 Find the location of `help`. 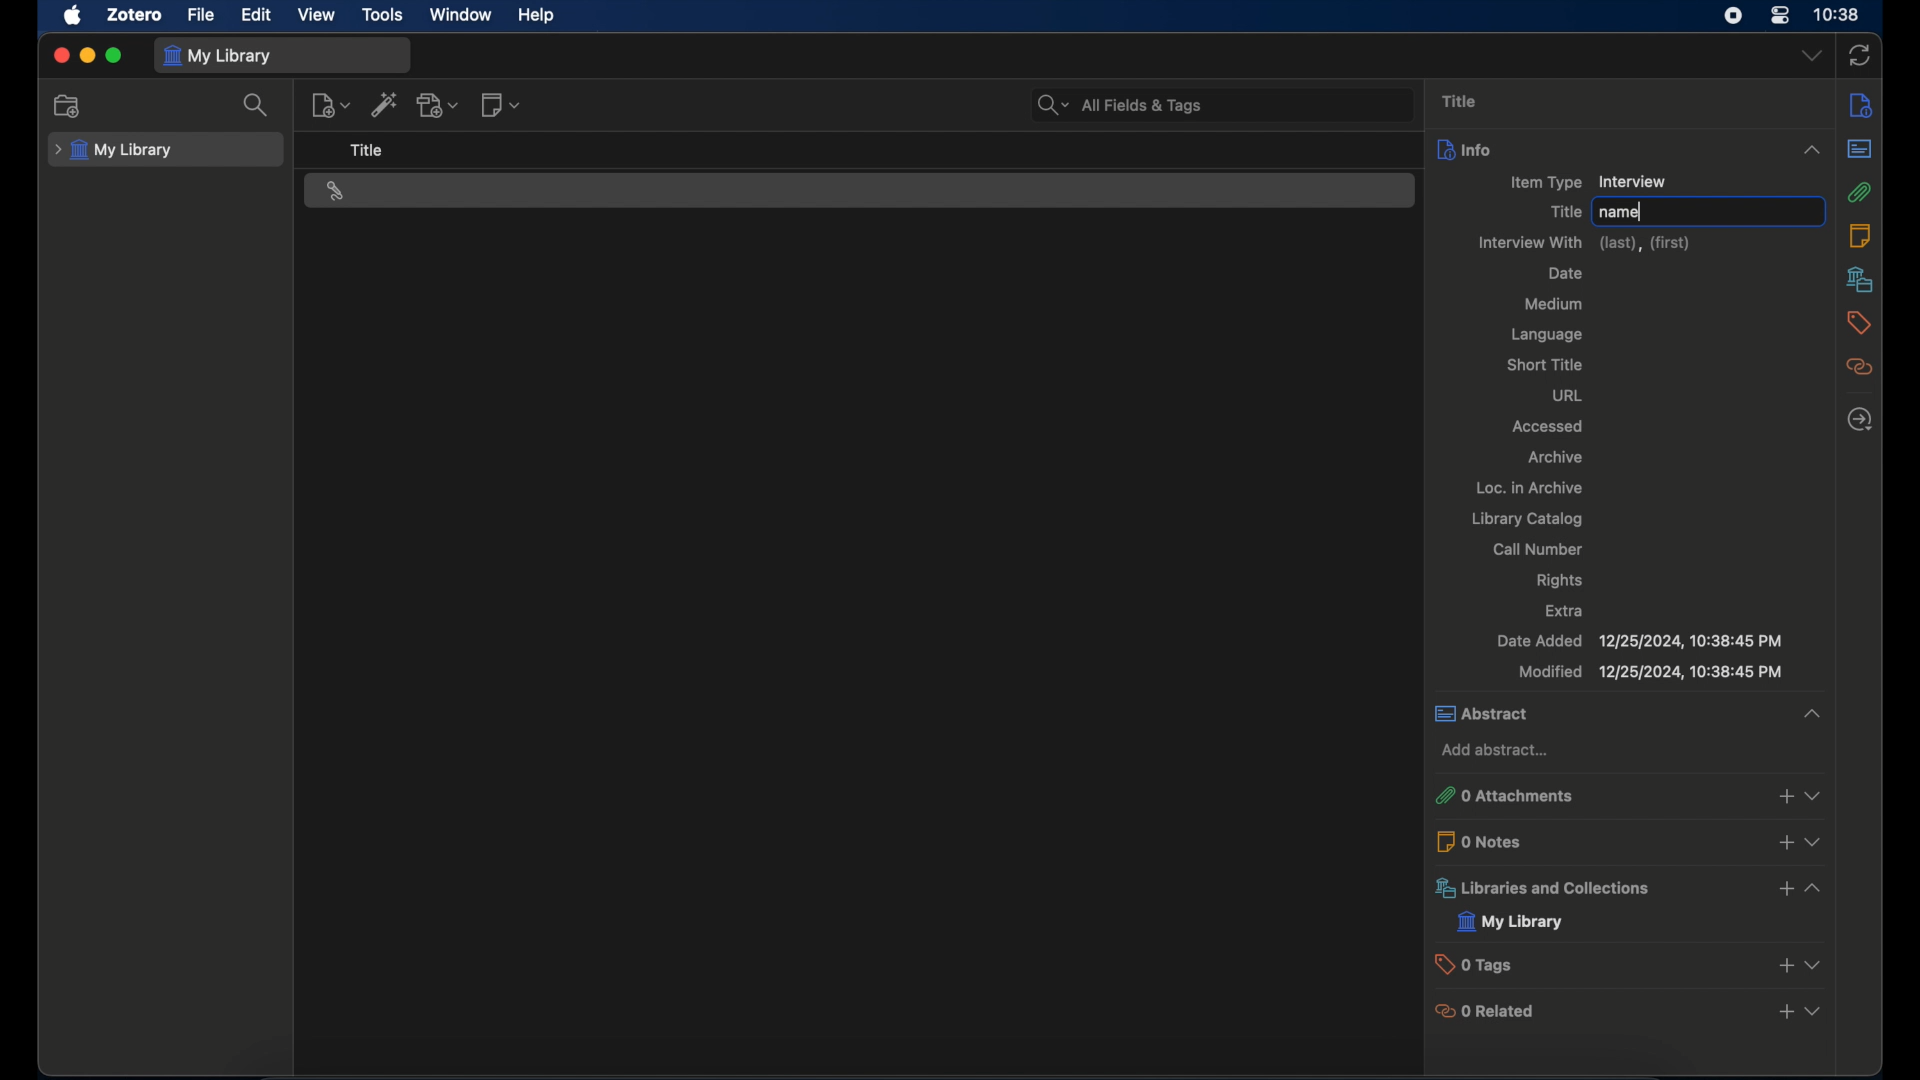

help is located at coordinates (538, 16).